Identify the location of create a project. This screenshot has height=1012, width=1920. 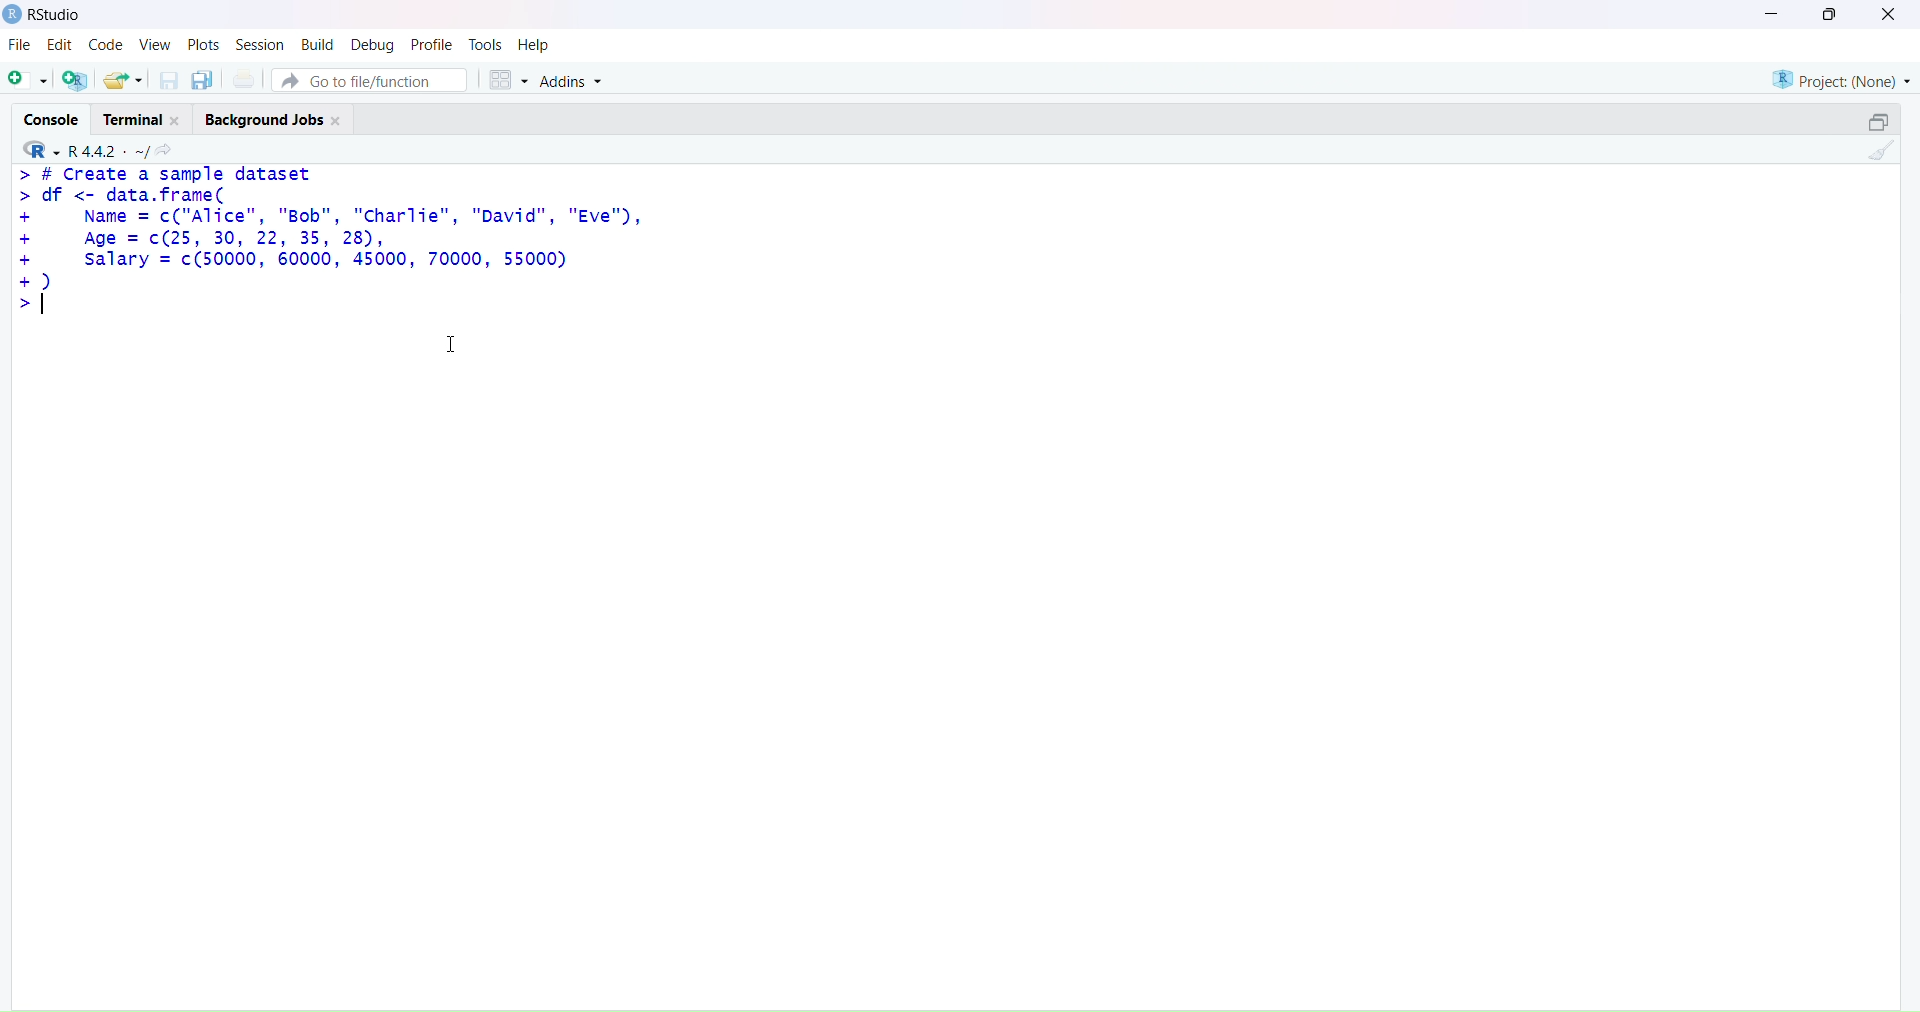
(75, 80).